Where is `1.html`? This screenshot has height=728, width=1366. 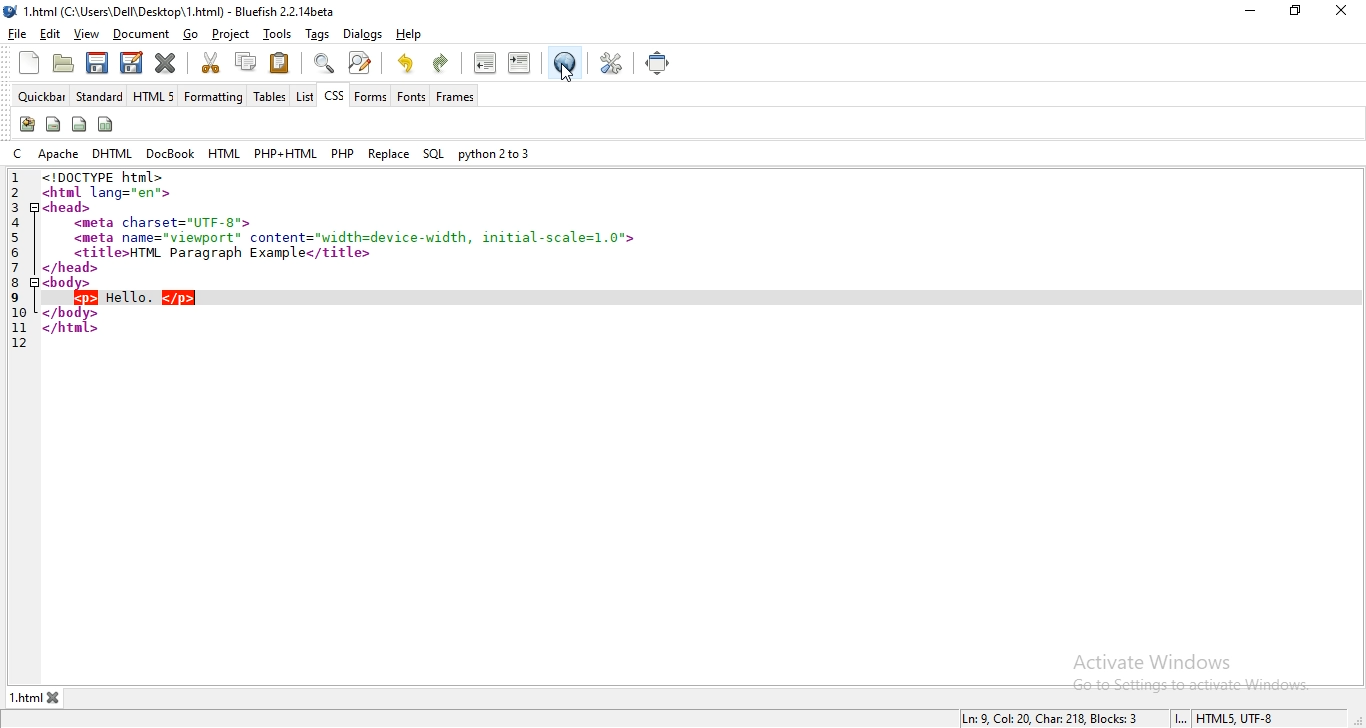
1.html is located at coordinates (26, 696).